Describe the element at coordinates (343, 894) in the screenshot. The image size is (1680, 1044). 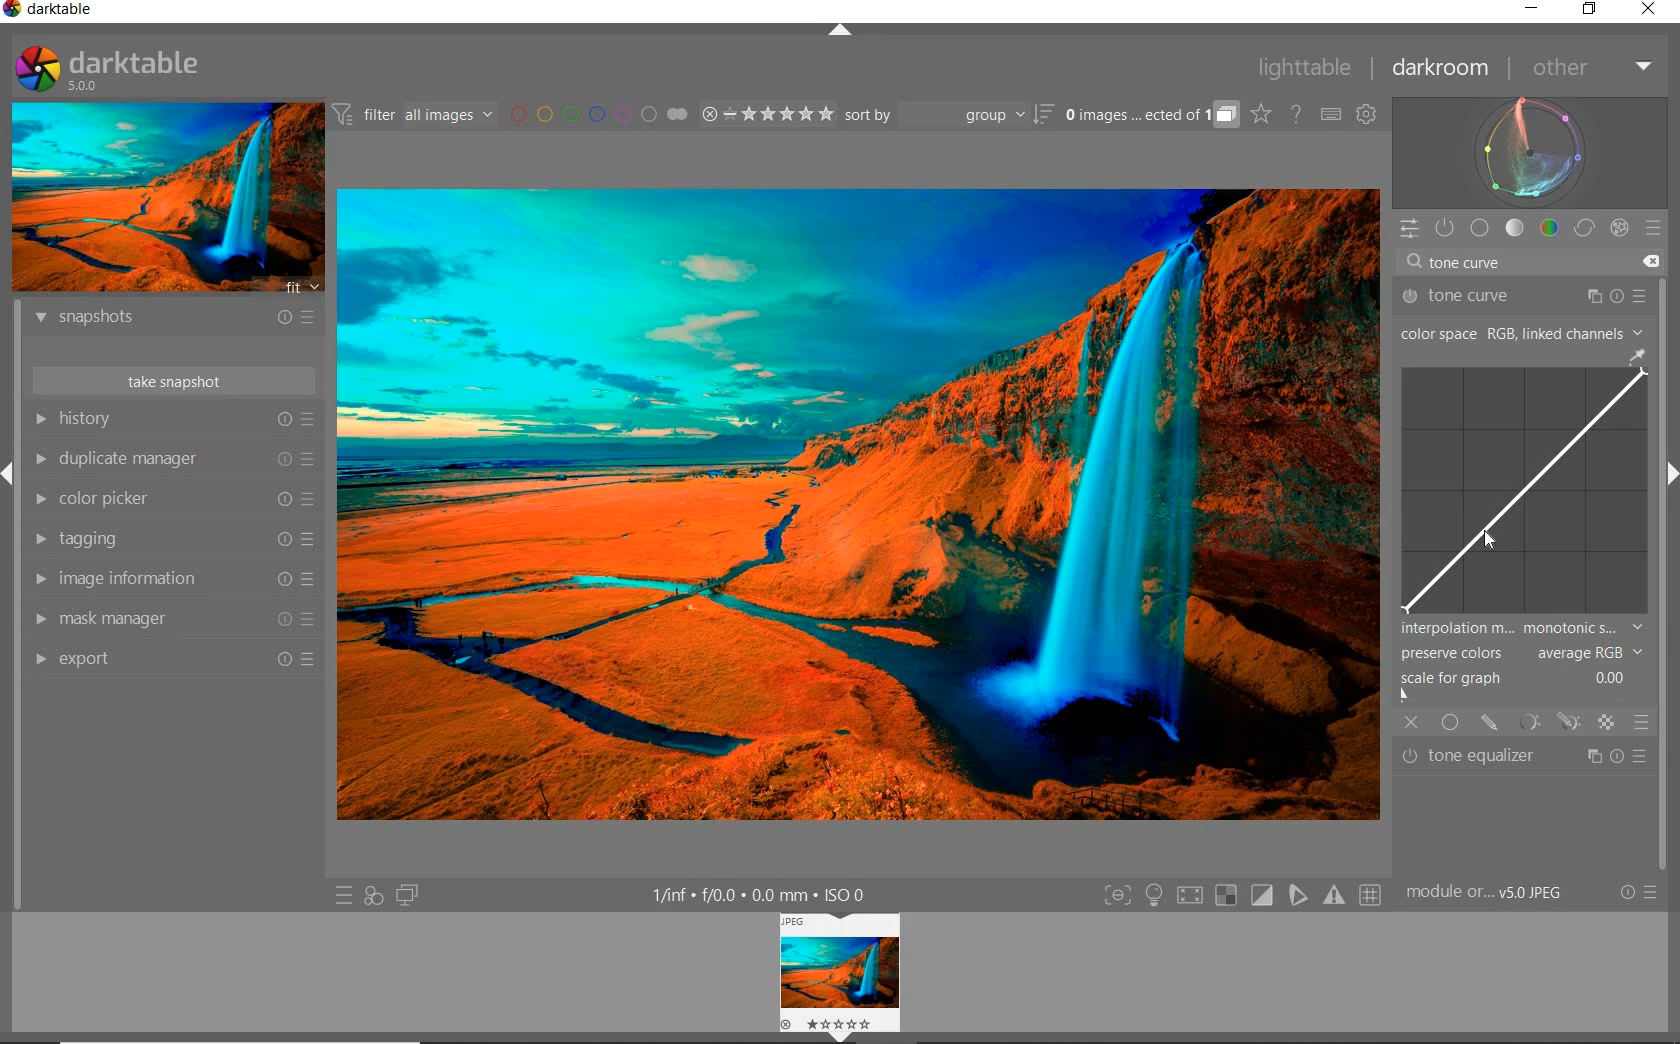
I see `QUICK ACCESS TO PRESET` at that location.